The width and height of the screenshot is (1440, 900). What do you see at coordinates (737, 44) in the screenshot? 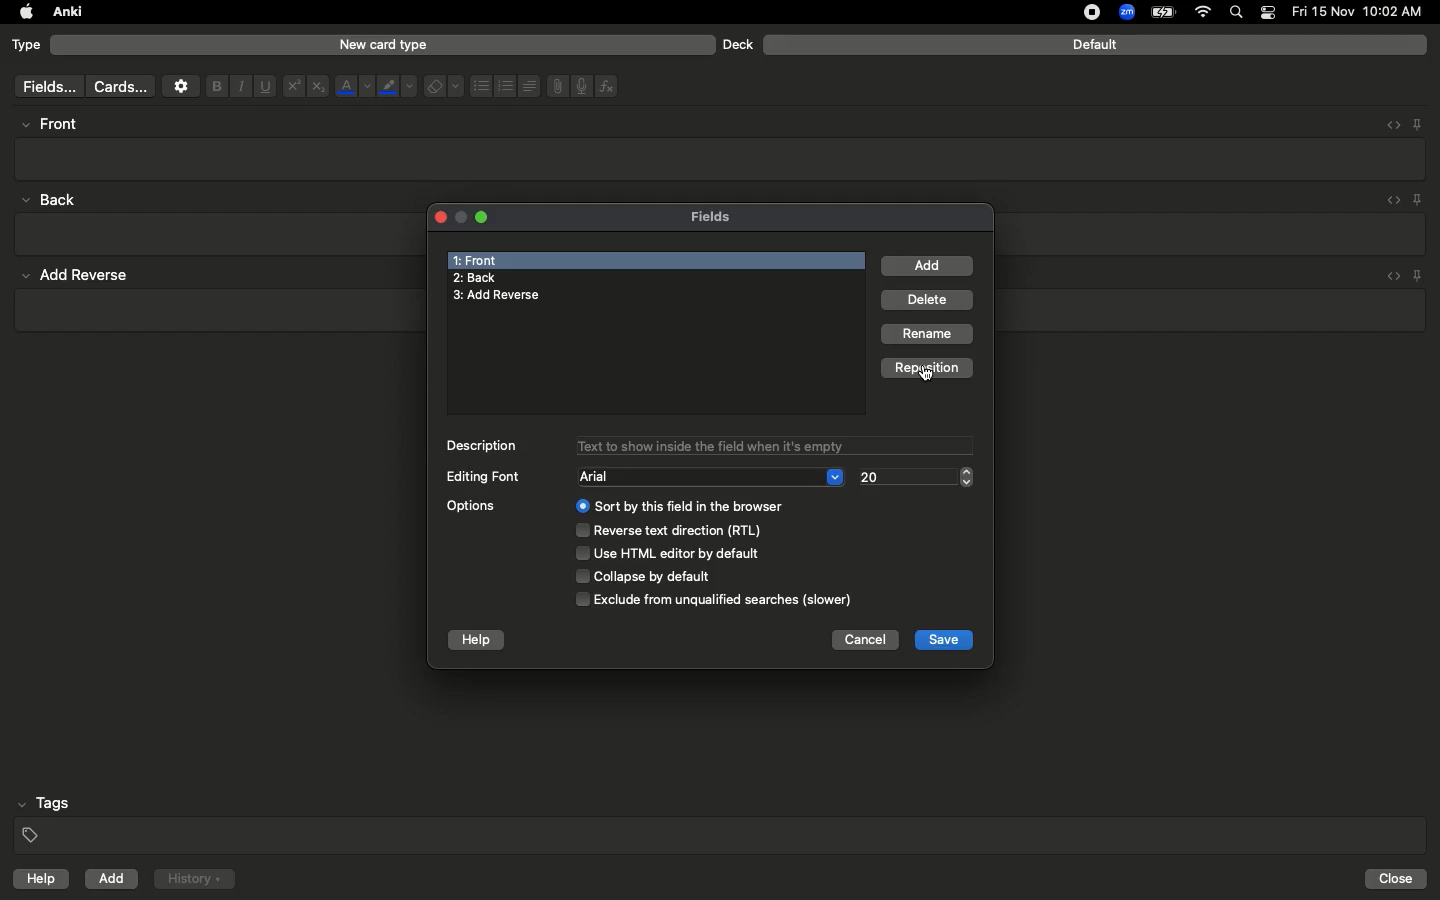
I see `Deck` at bounding box center [737, 44].